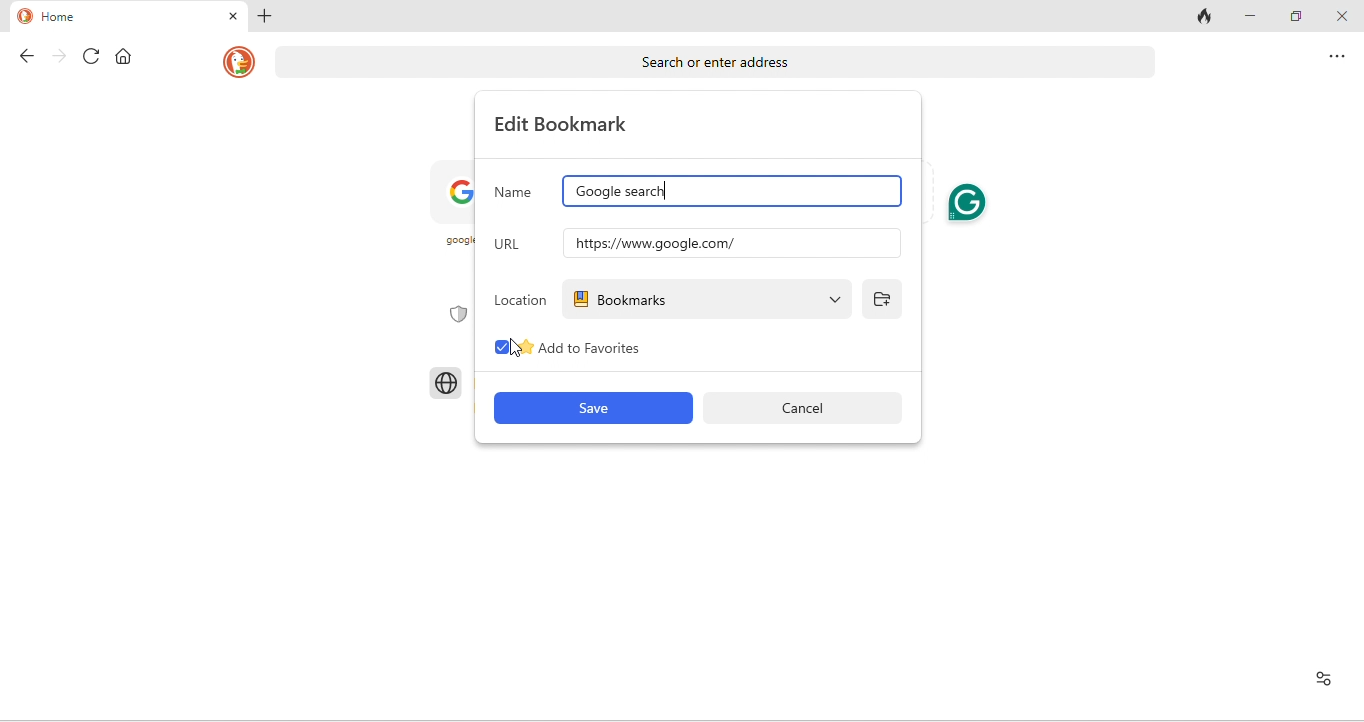 The width and height of the screenshot is (1364, 722). Describe the element at coordinates (85, 57) in the screenshot. I see `refresh` at that location.